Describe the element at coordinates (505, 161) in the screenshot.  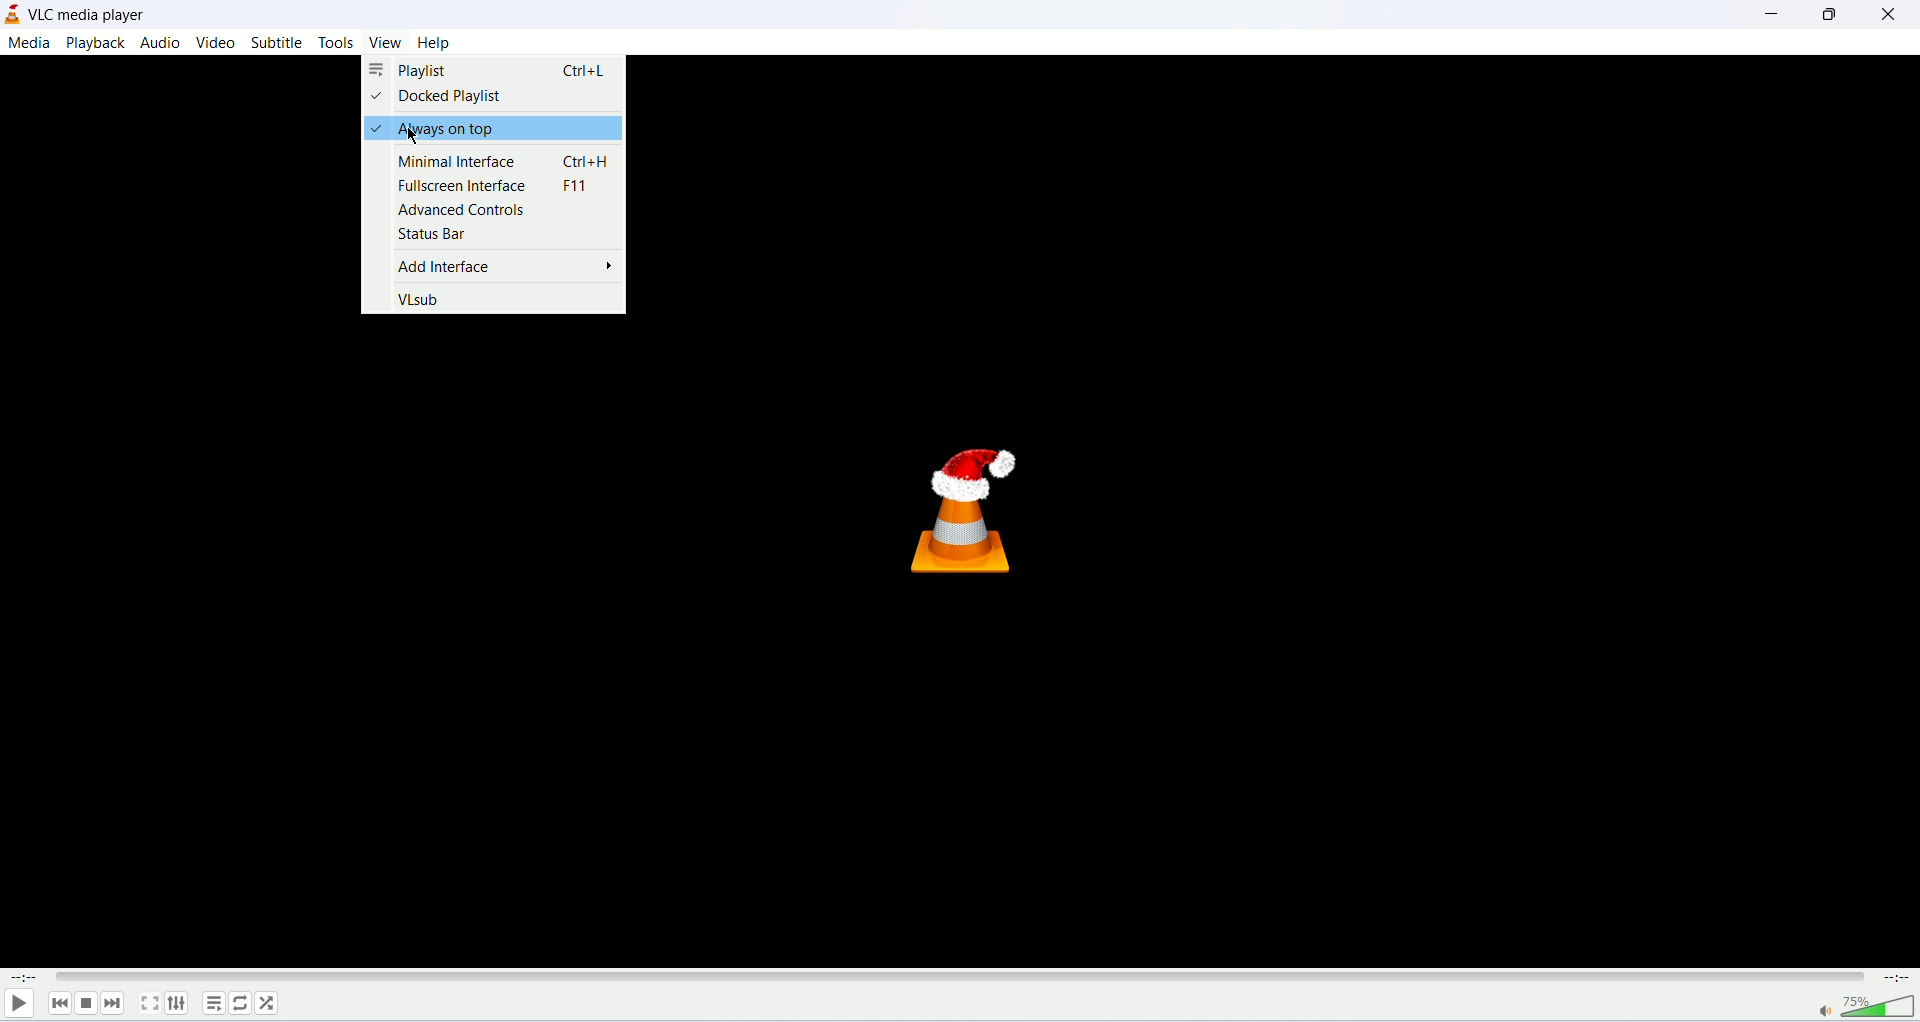
I see `minimal interface` at that location.